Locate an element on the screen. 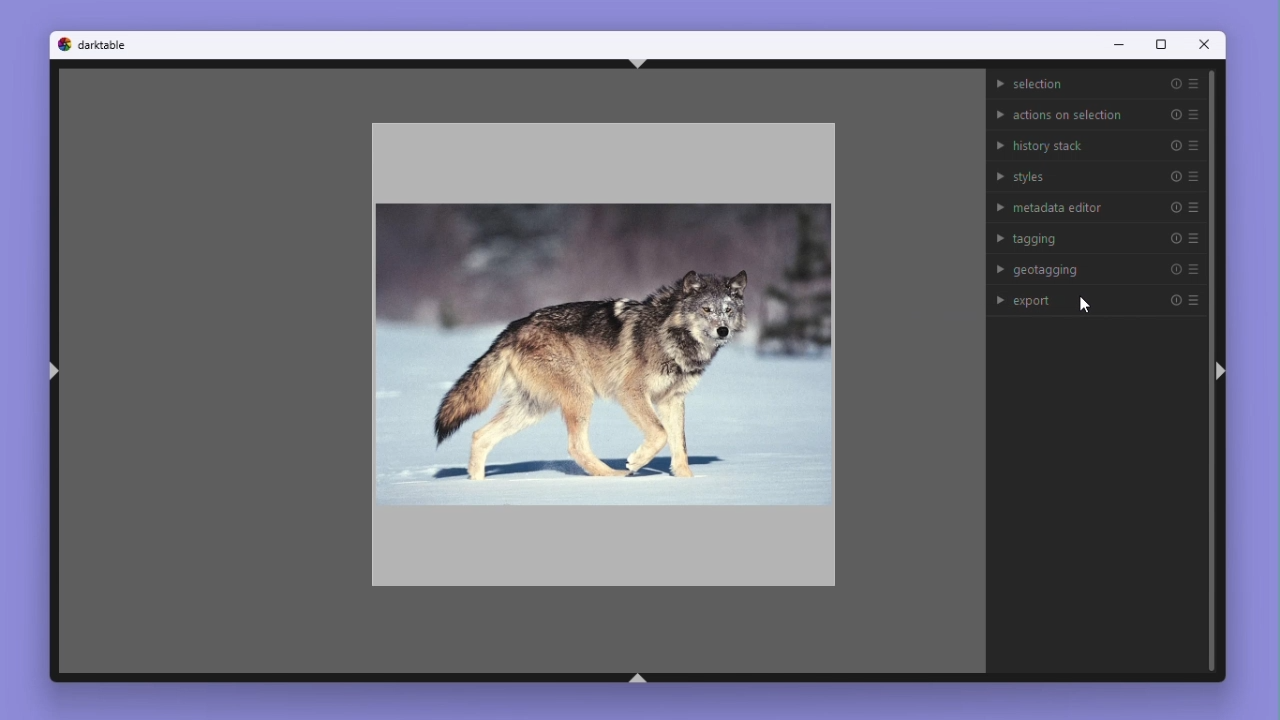  Geo tagging is located at coordinates (1099, 267).